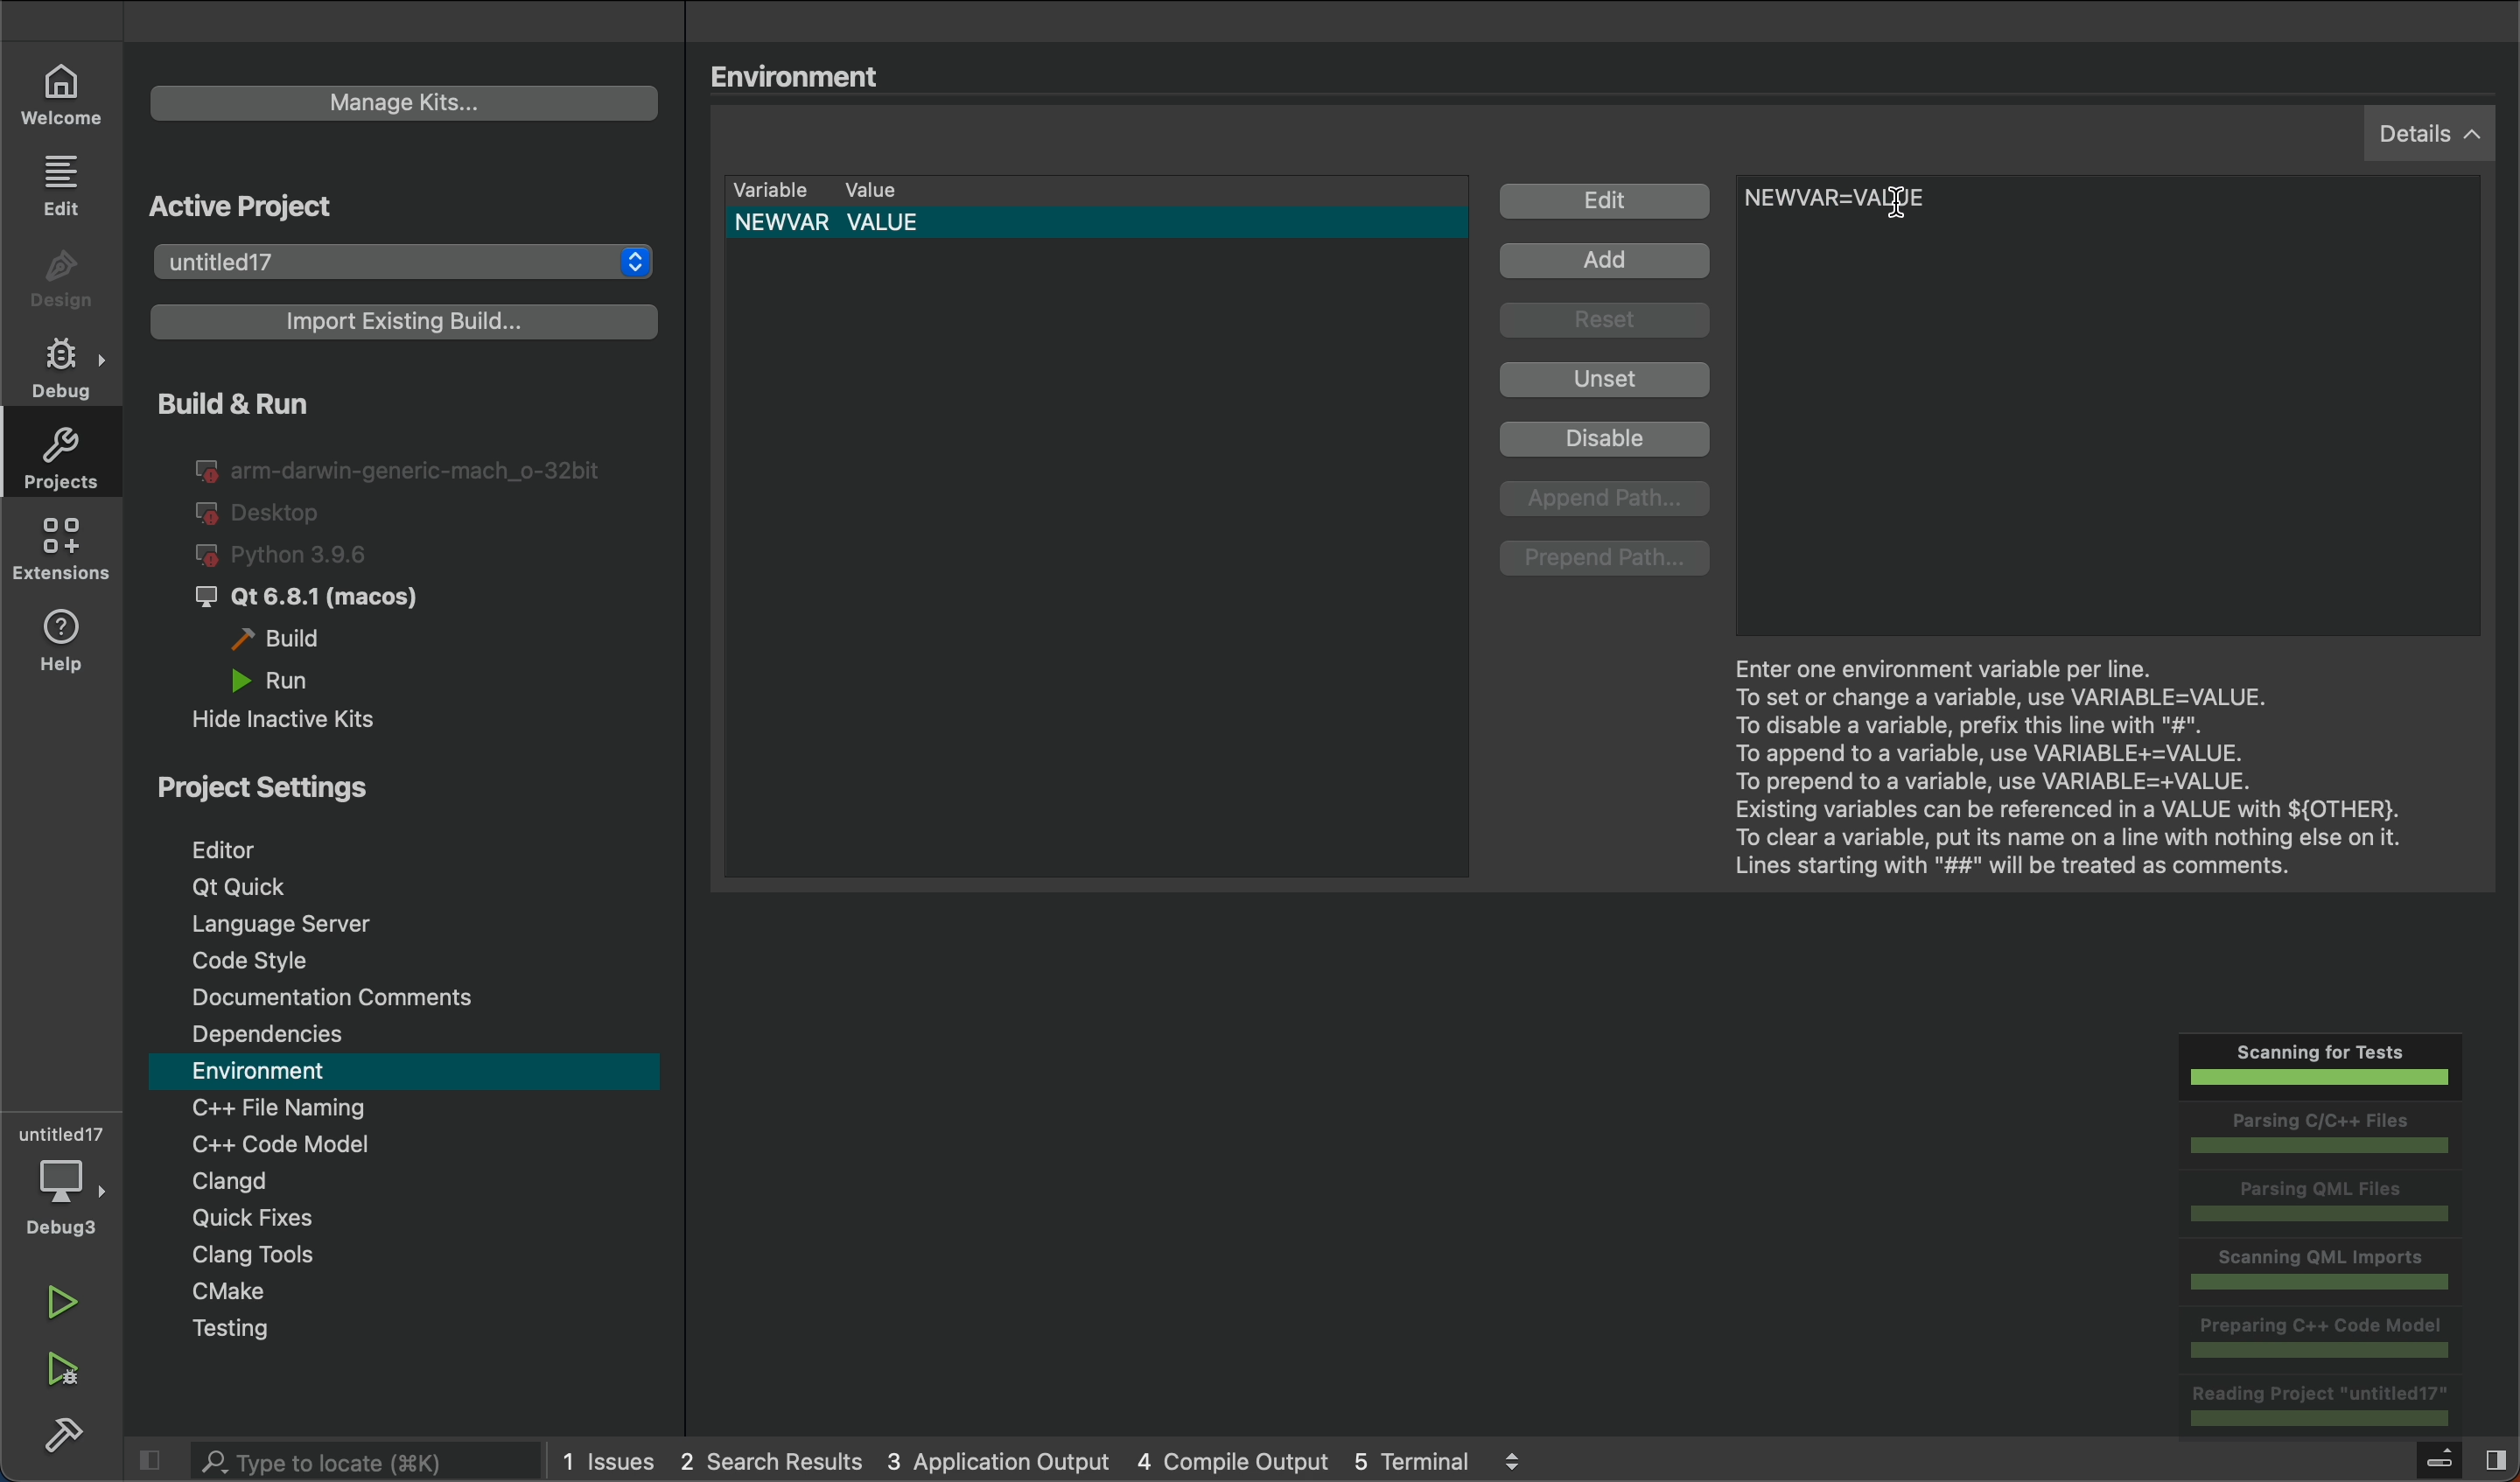  What do you see at coordinates (410, 923) in the screenshot?
I see `Language server` at bounding box center [410, 923].